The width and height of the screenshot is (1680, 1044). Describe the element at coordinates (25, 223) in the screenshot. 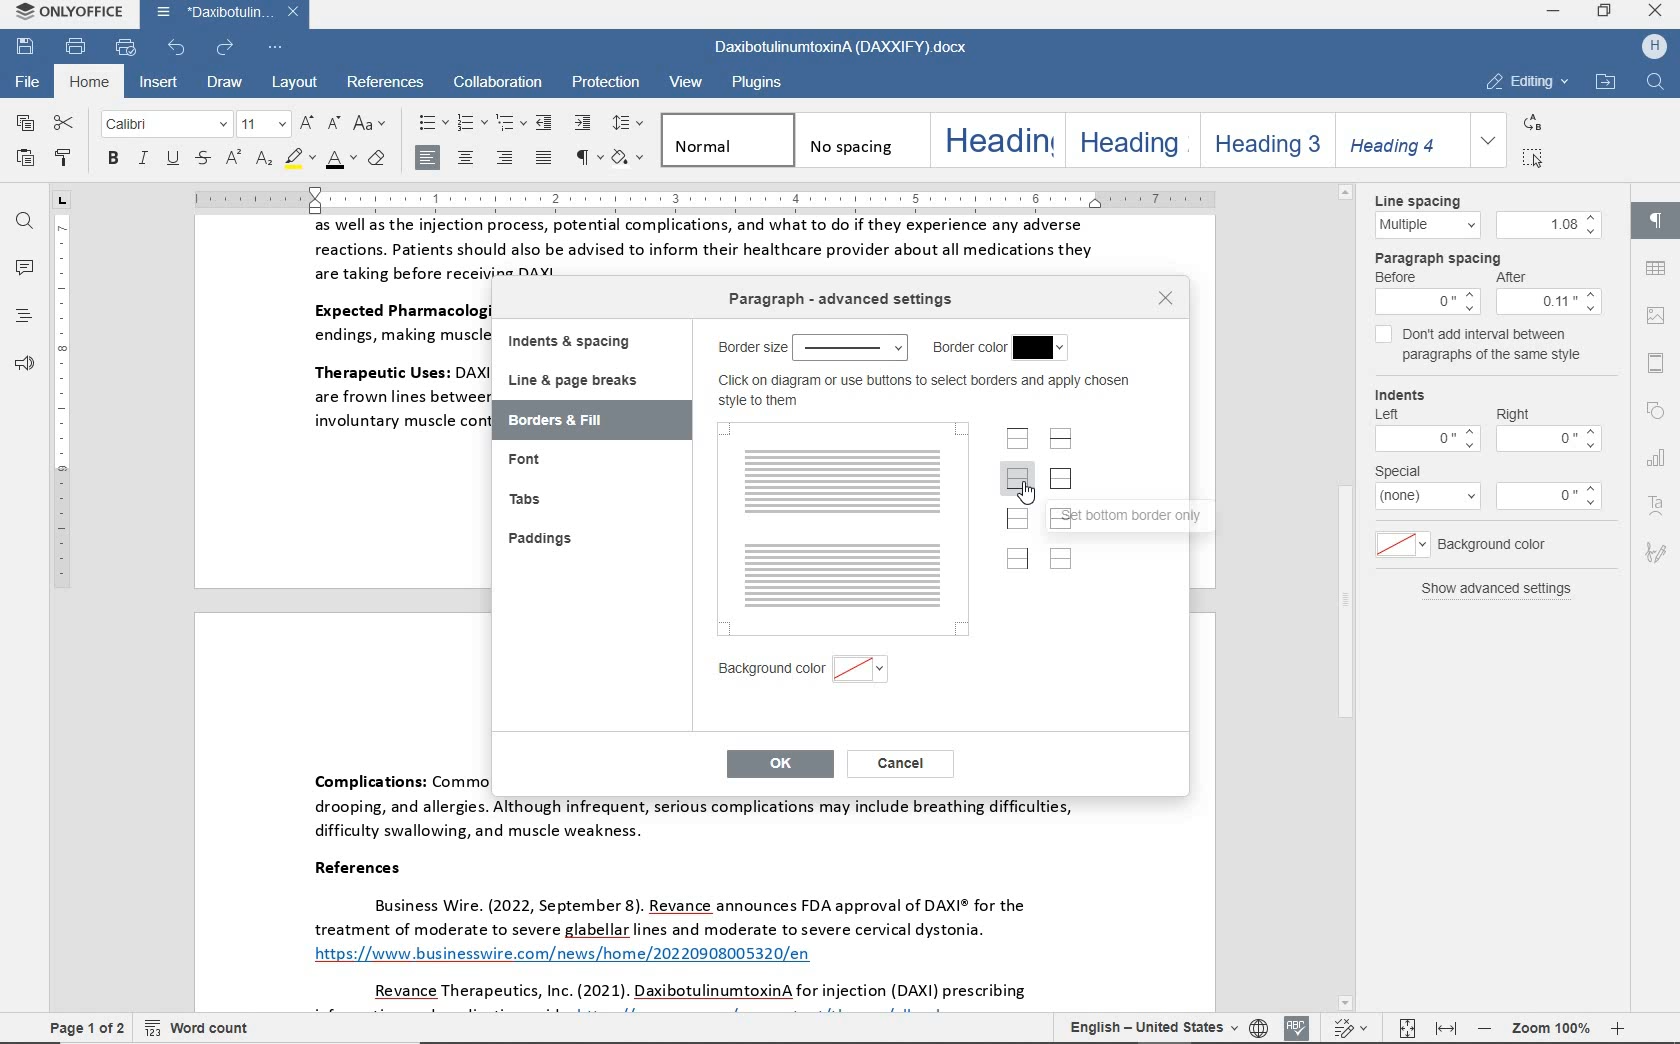

I see `find` at that location.